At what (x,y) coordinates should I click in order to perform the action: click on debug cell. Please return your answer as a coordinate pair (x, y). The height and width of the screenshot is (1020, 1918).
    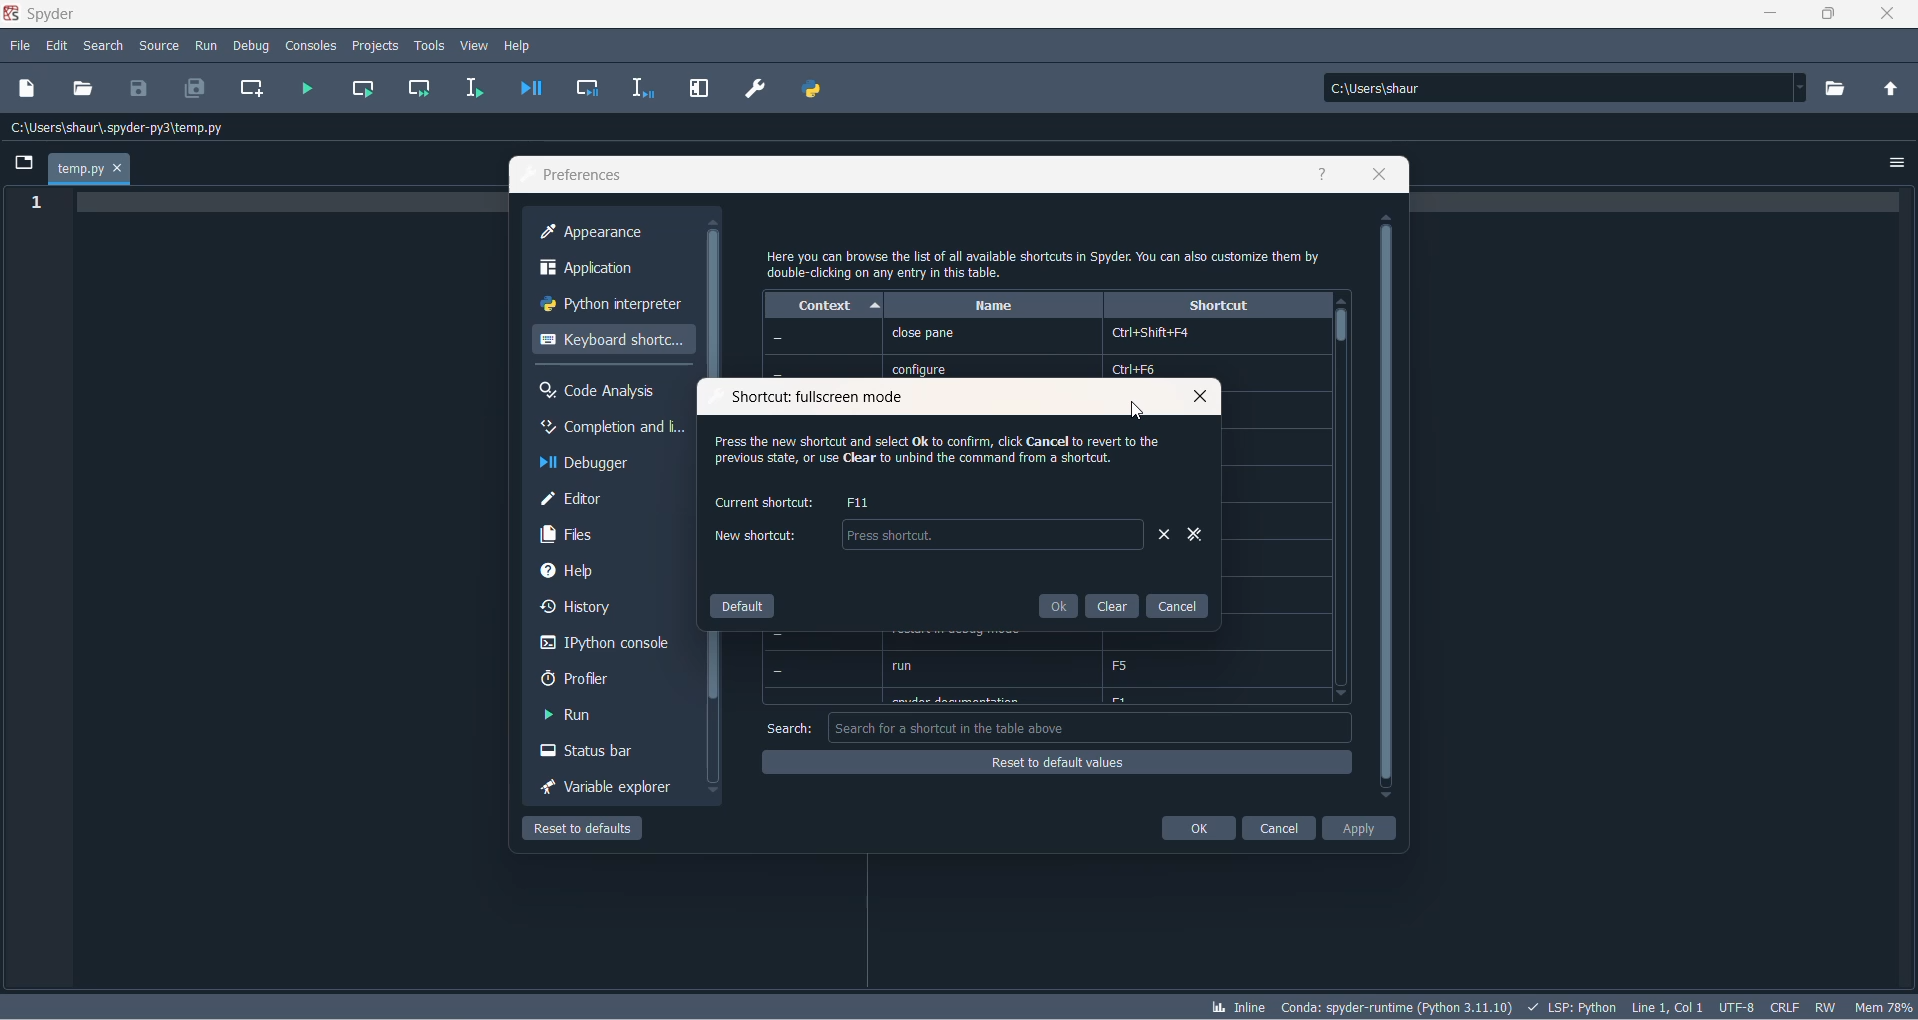
    Looking at the image, I should click on (588, 90).